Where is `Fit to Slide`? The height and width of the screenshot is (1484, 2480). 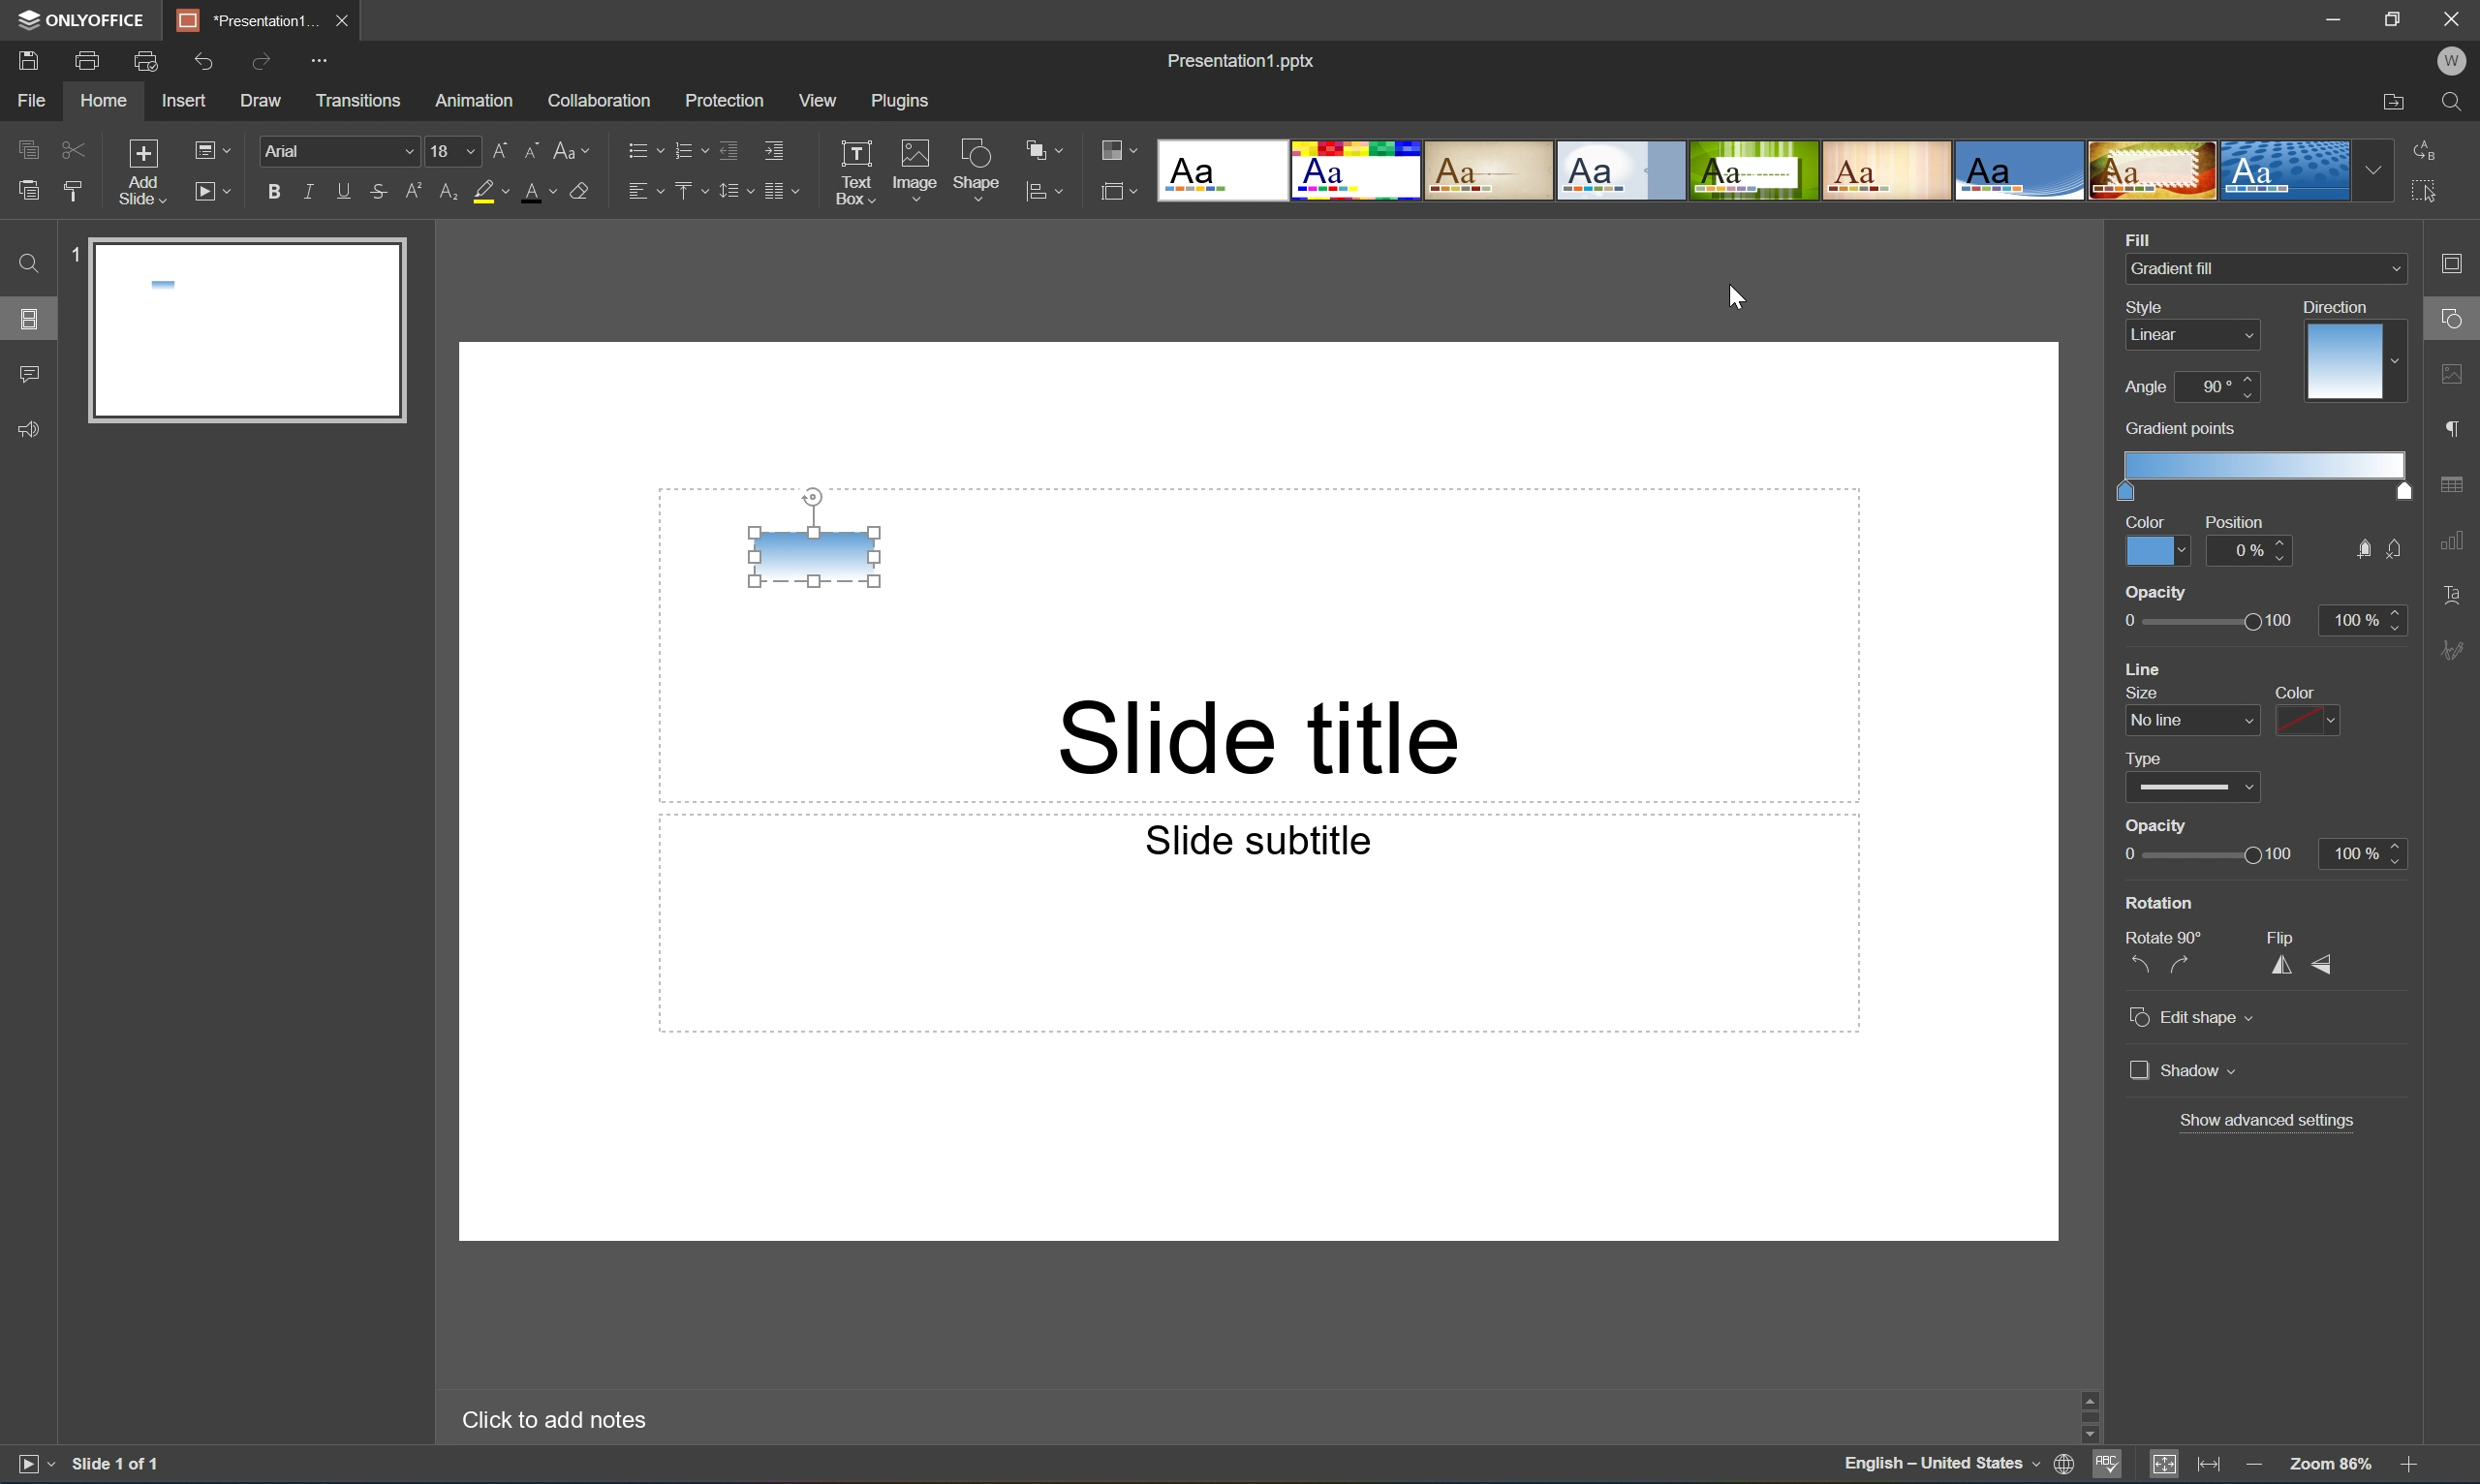
Fit to Slide is located at coordinates (2169, 1464).